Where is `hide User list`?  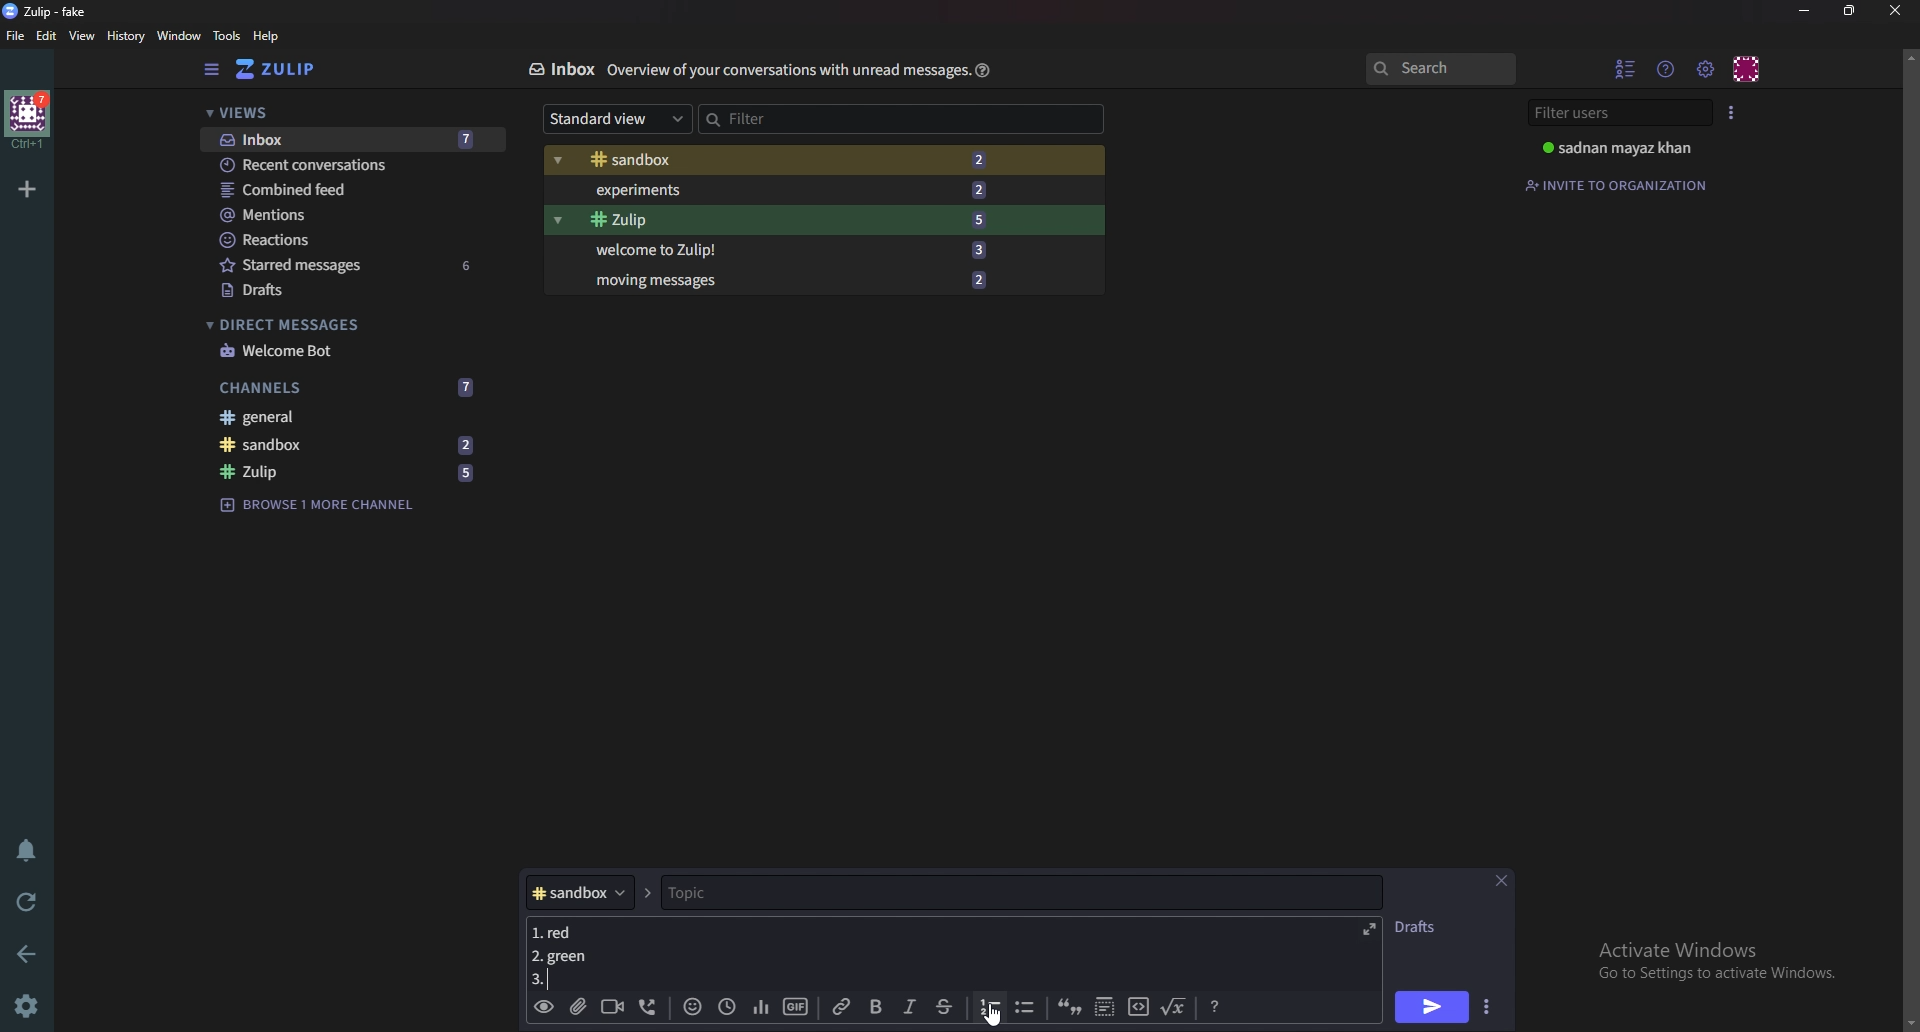
hide User list is located at coordinates (1626, 68).